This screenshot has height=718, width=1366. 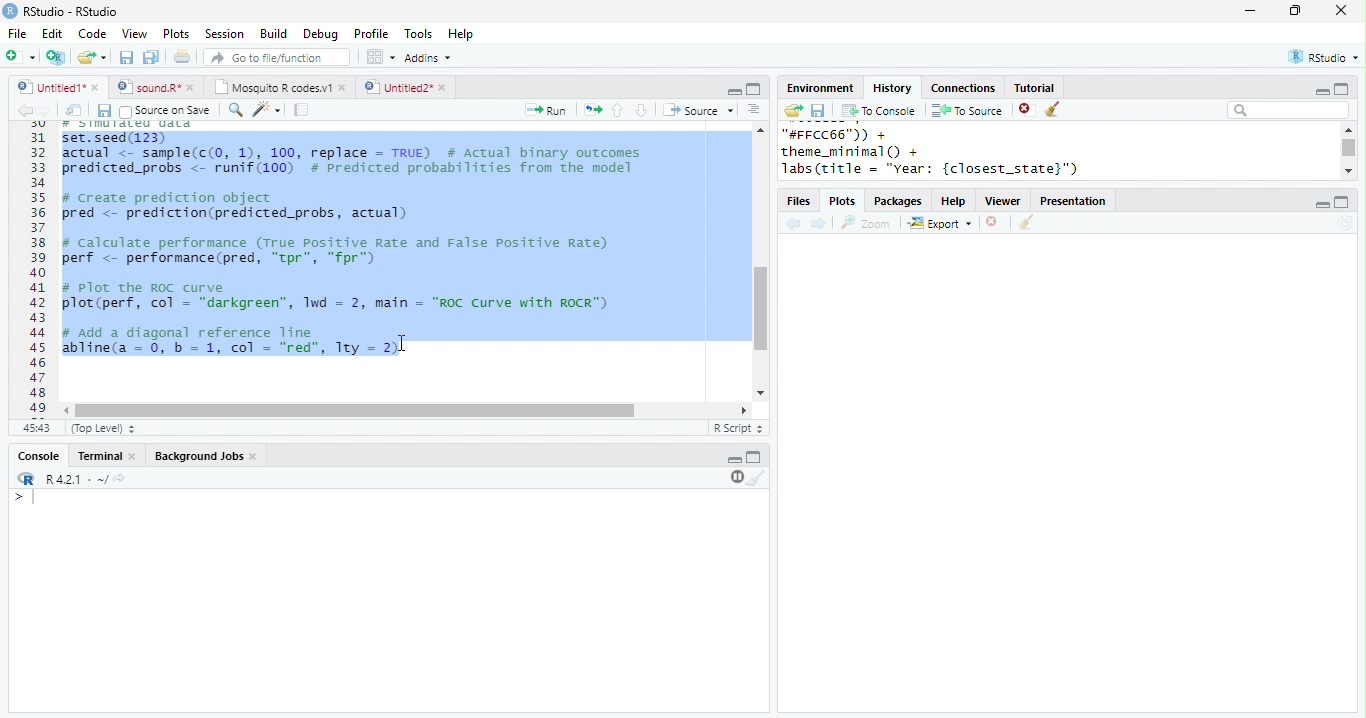 What do you see at coordinates (995, 223) in the screenshot?
I see `close file` at bounding box center [995, 223].